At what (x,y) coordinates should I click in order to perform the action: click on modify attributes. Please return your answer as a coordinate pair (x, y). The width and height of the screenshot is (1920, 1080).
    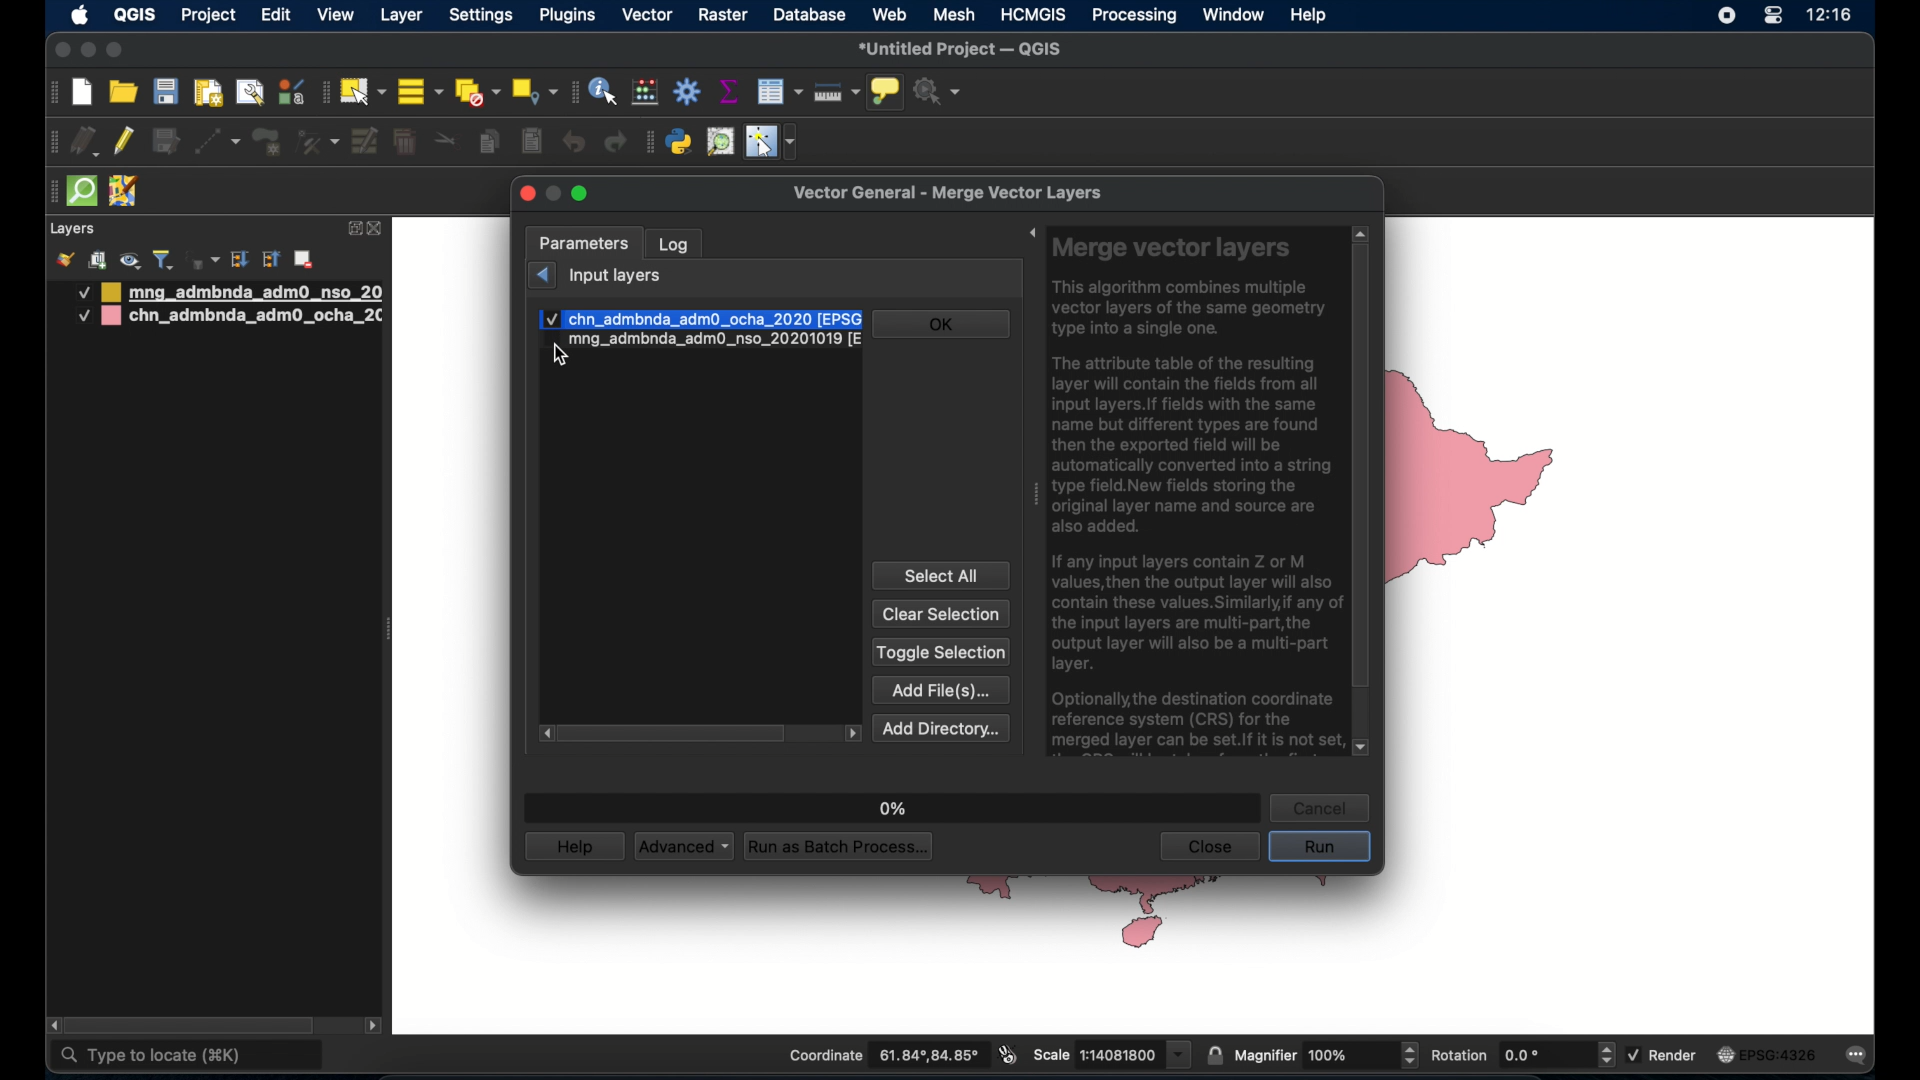
    Looking at the image, I should click on (366, 142).